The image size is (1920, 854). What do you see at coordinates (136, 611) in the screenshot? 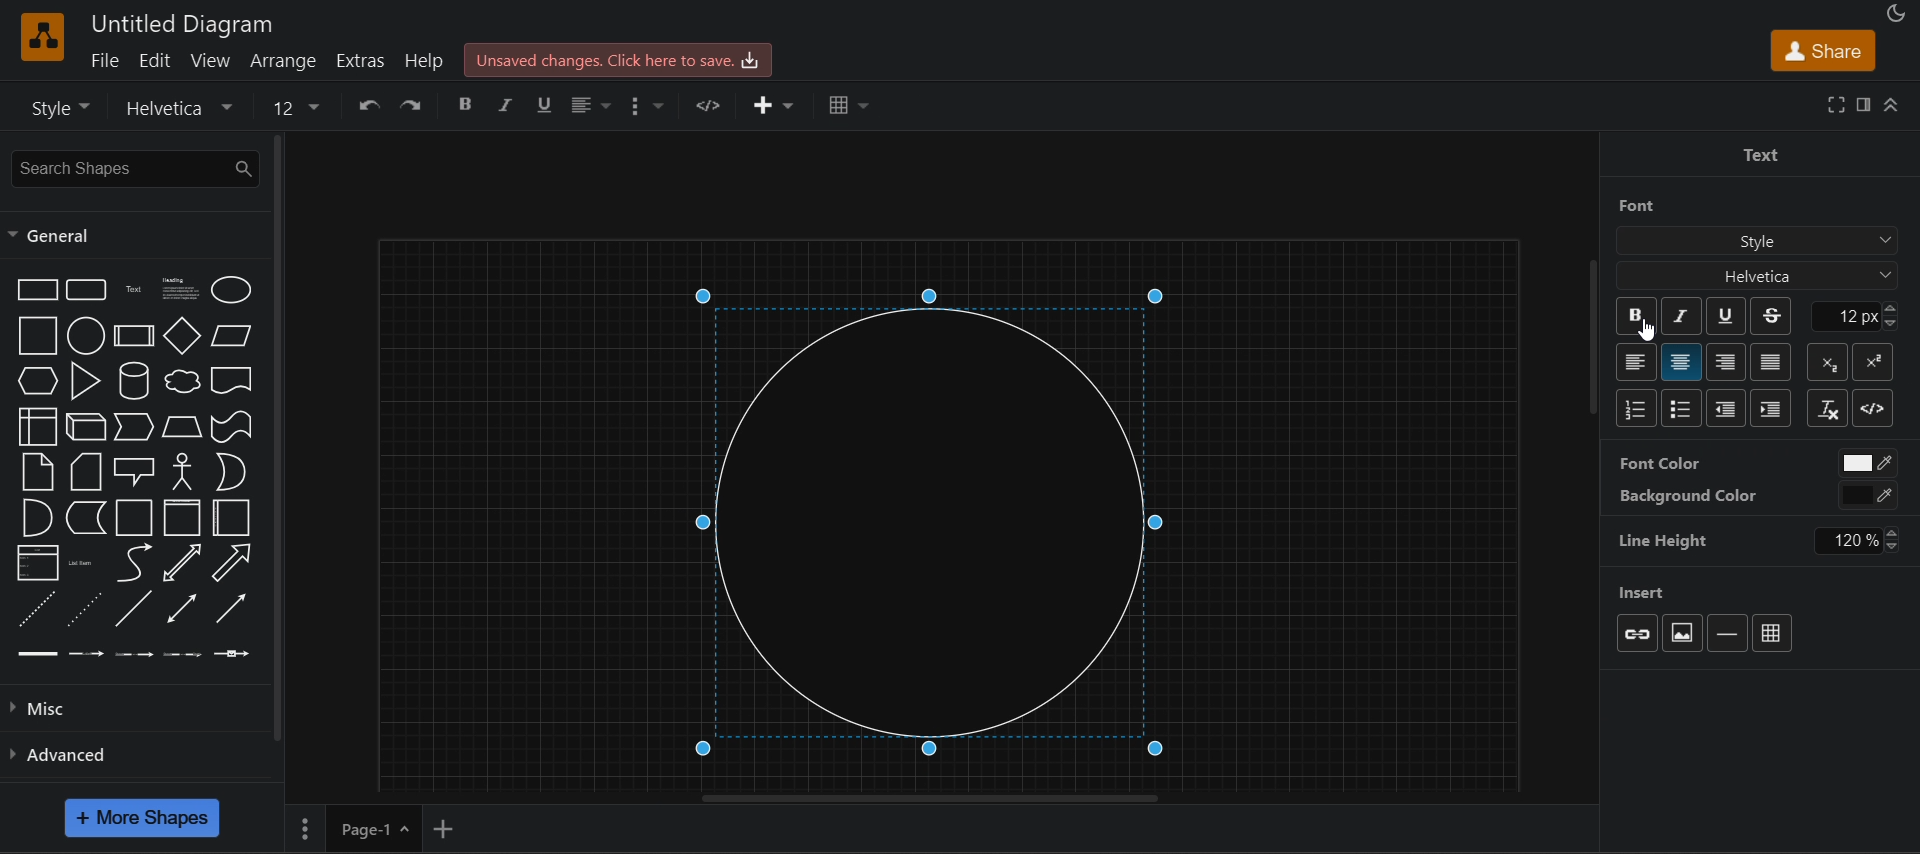
I see `line` at bounding box center [136, 611].